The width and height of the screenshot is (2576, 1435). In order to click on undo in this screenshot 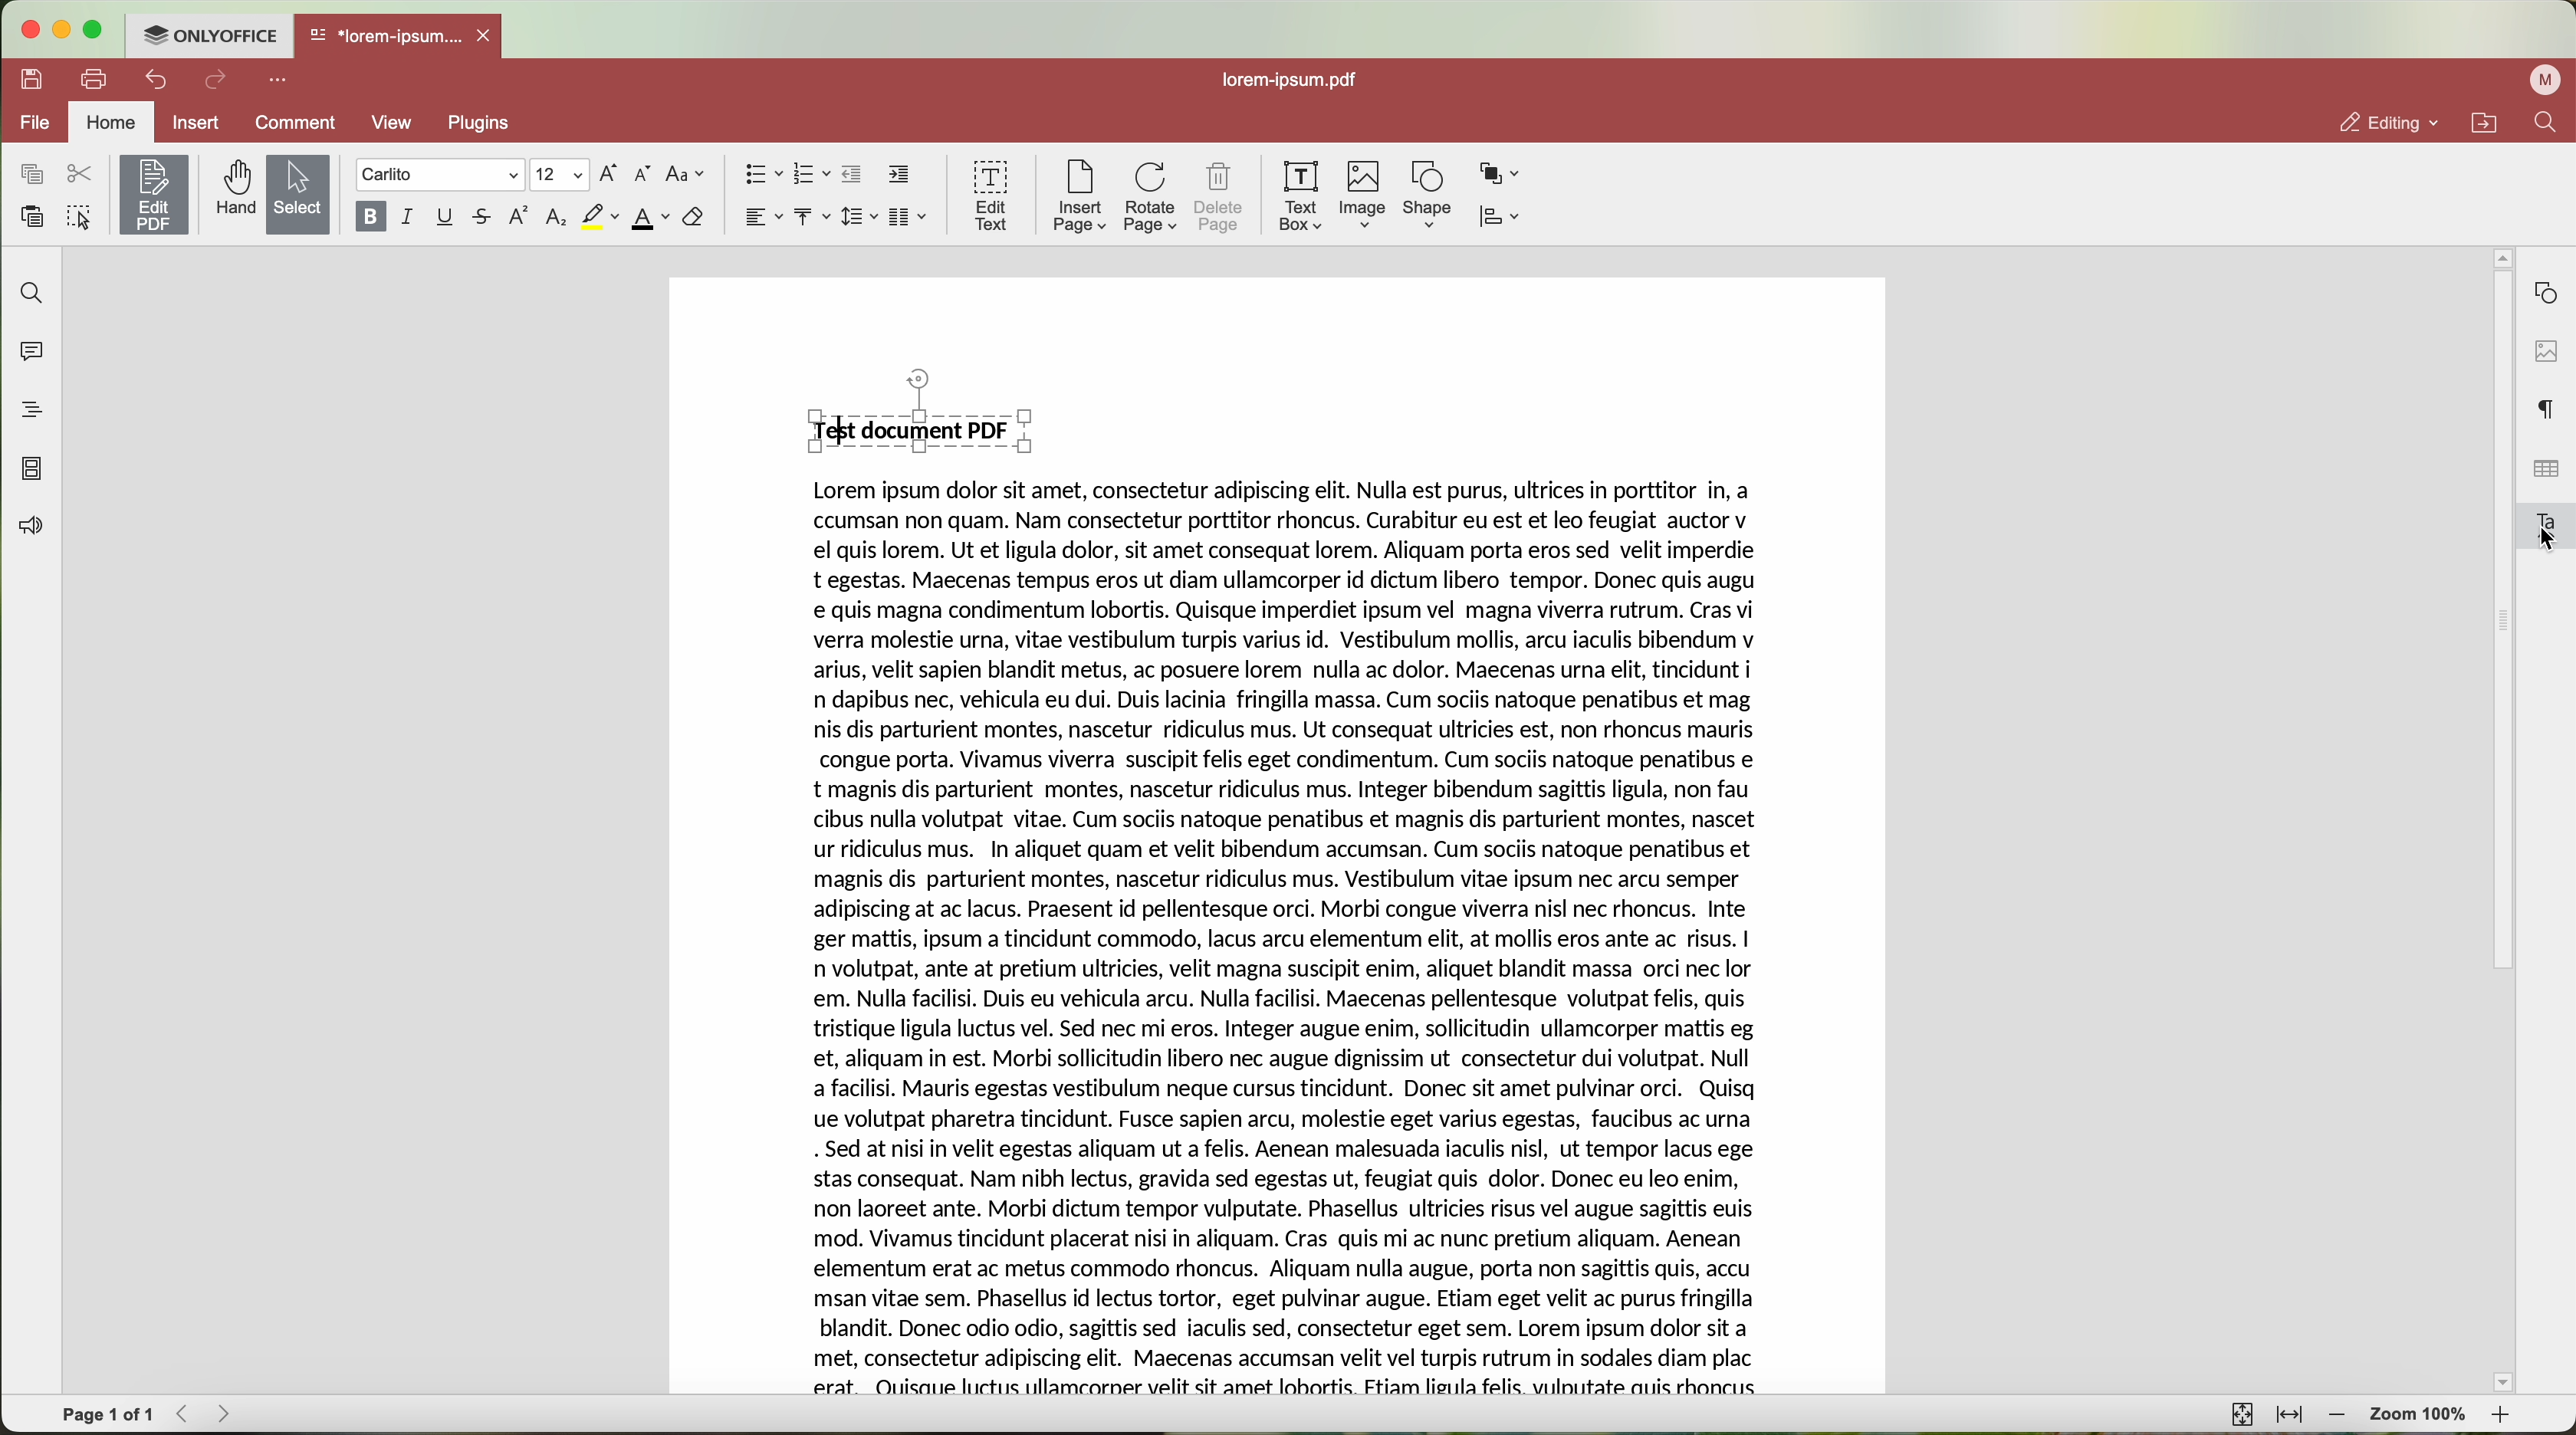, I will do `click(153, 81)`.